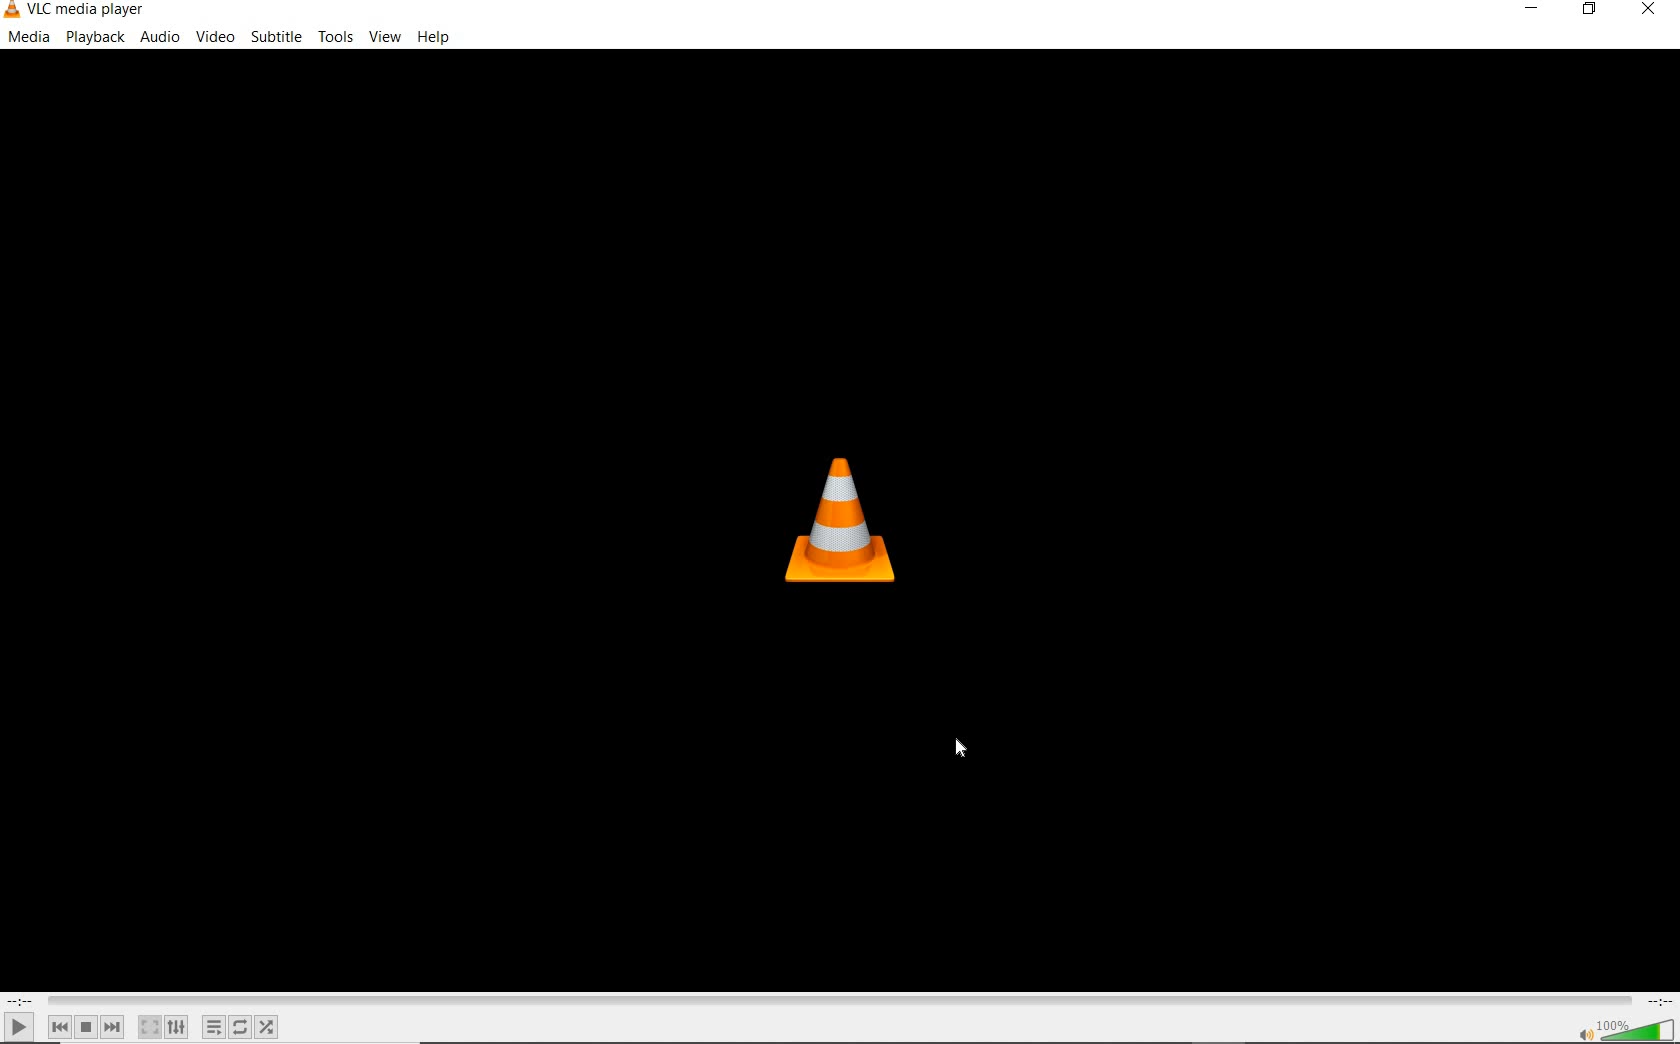 This screenshot has height=1044, width=1680. Describe the element at coordinates (1646, 13) in the screenshot. I see `close` at that location.